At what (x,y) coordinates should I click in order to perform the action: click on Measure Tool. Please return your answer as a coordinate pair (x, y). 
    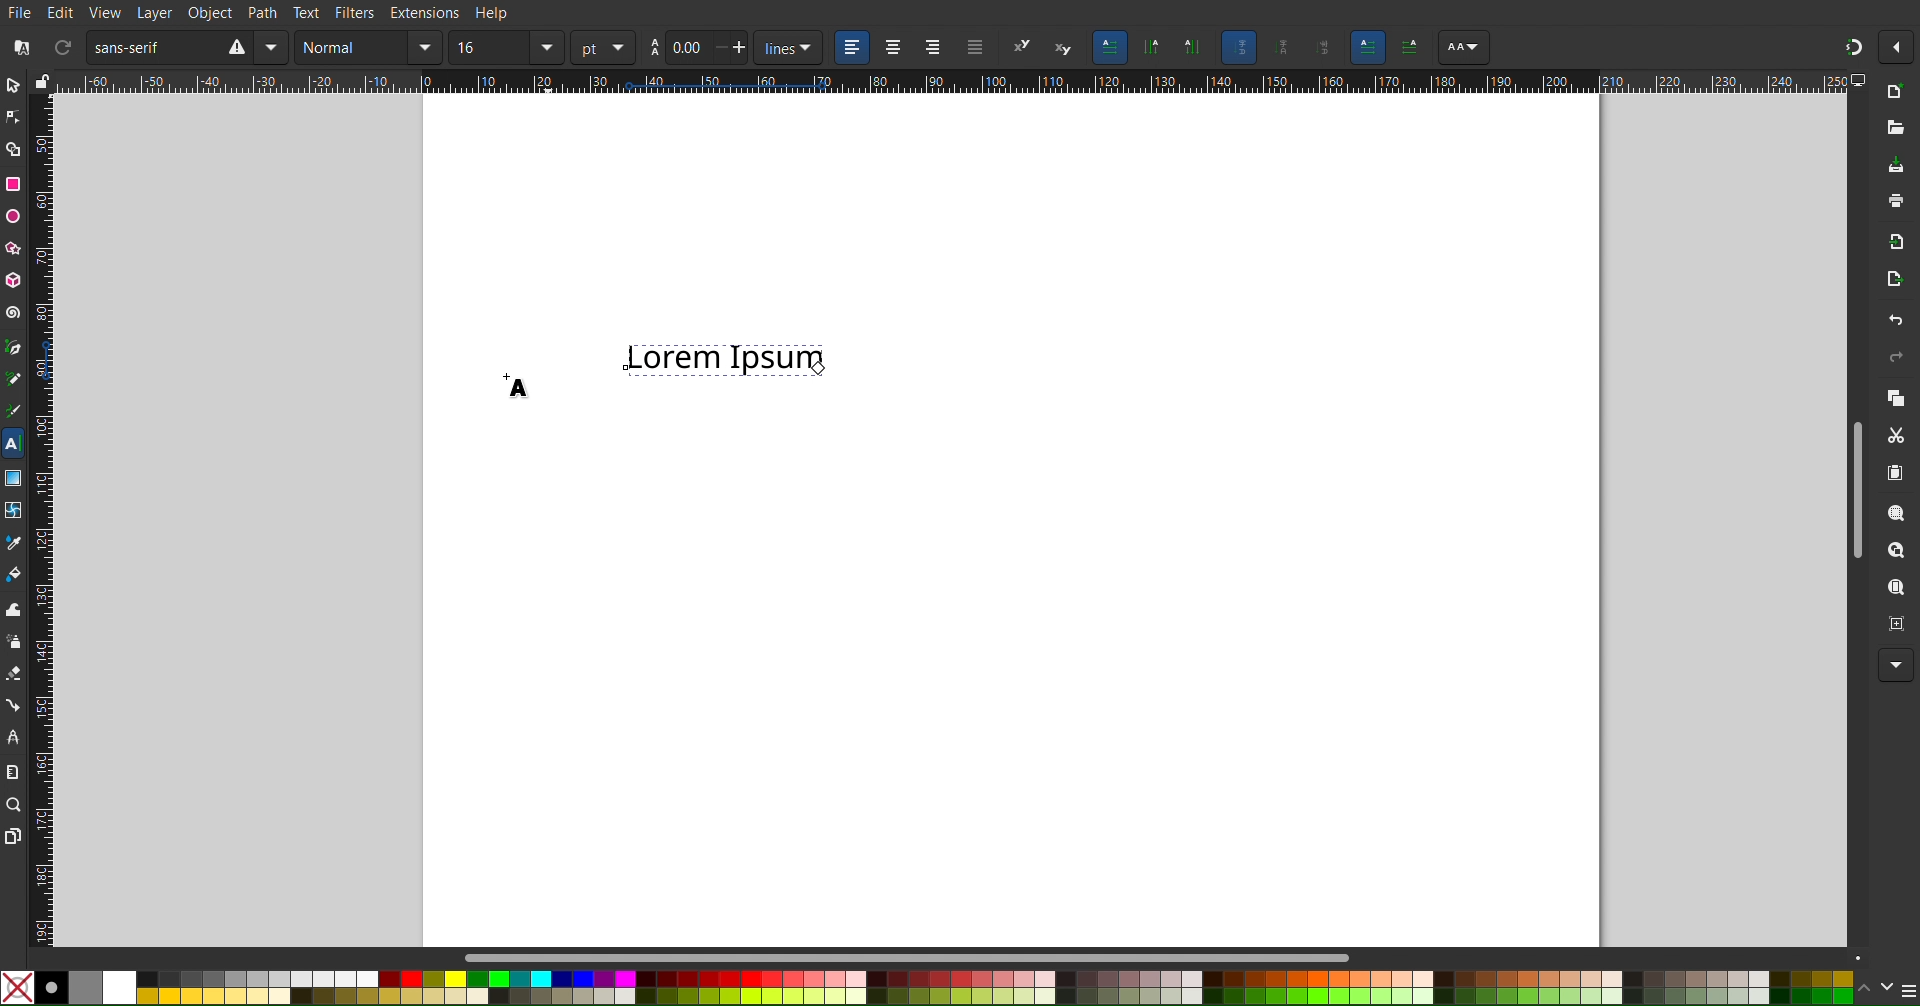
    Looking at the image, I should click on (12, 770).